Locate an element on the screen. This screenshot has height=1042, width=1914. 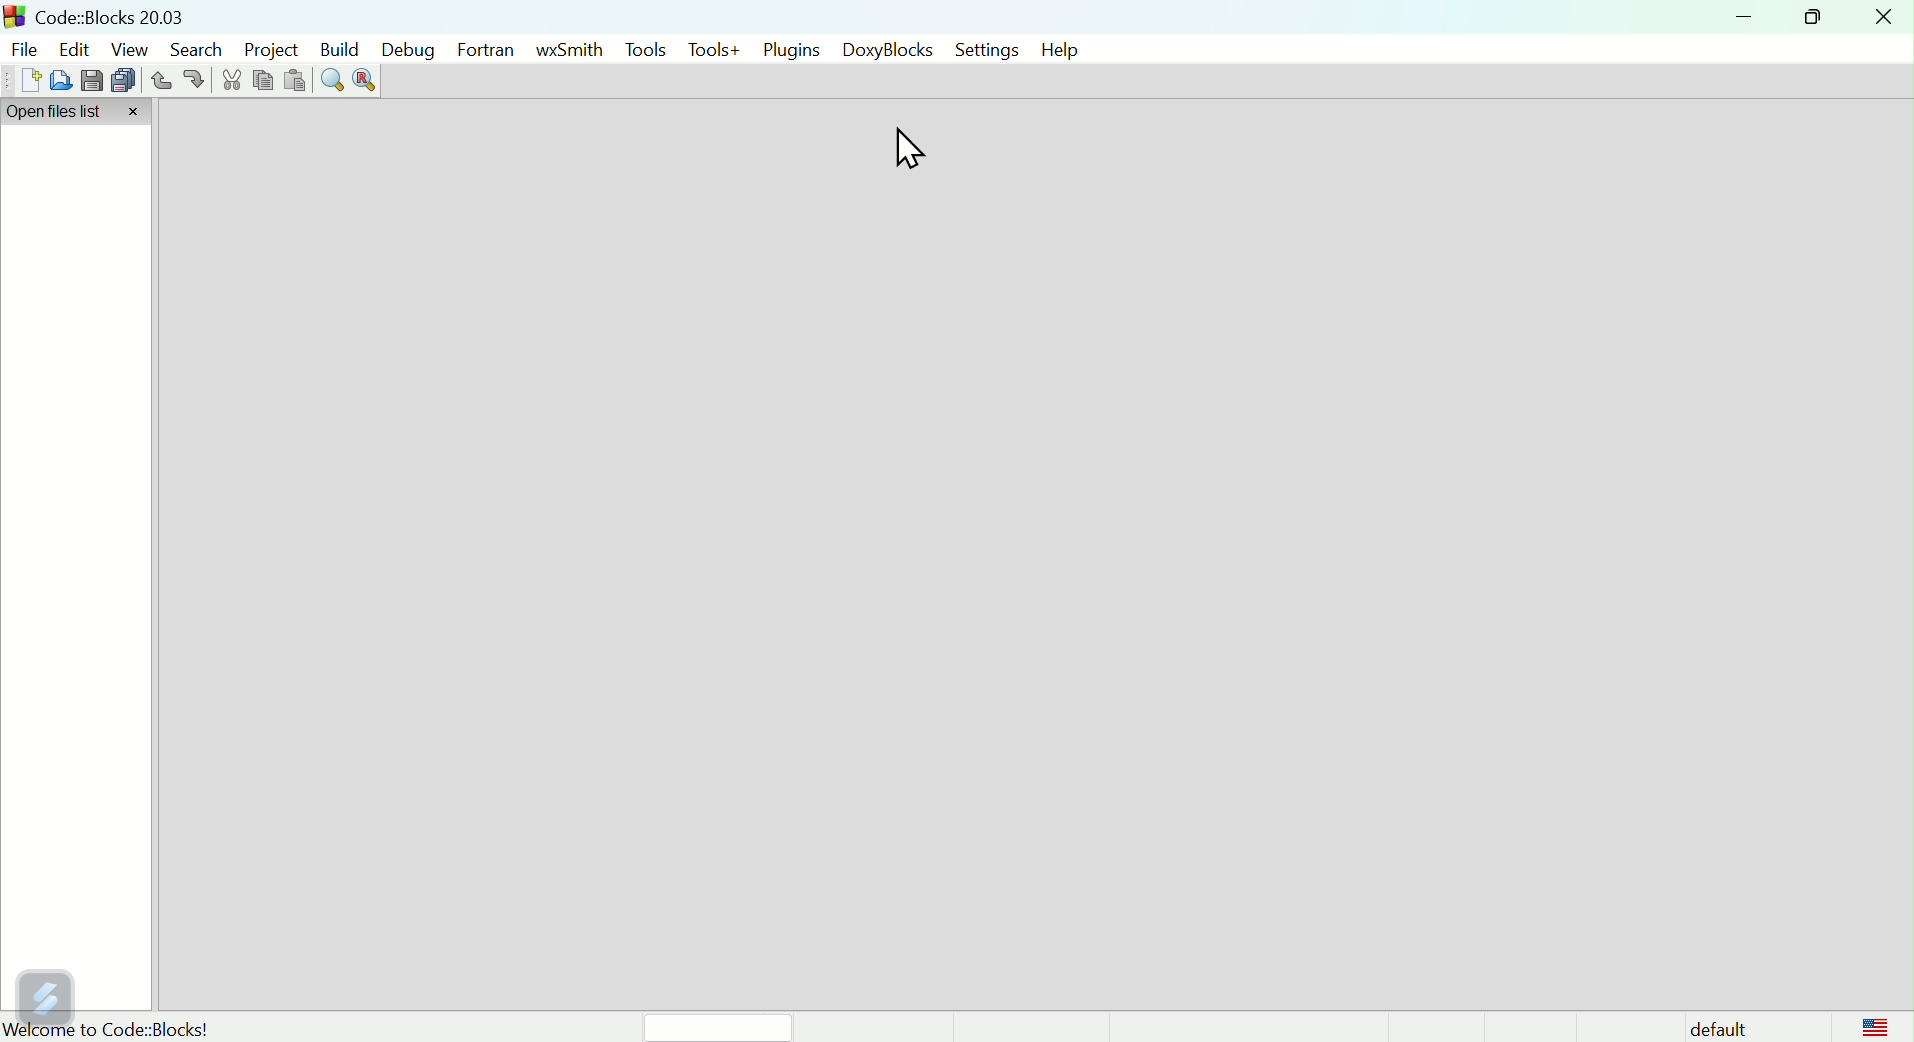
cut is located at coordinates (233, 81).